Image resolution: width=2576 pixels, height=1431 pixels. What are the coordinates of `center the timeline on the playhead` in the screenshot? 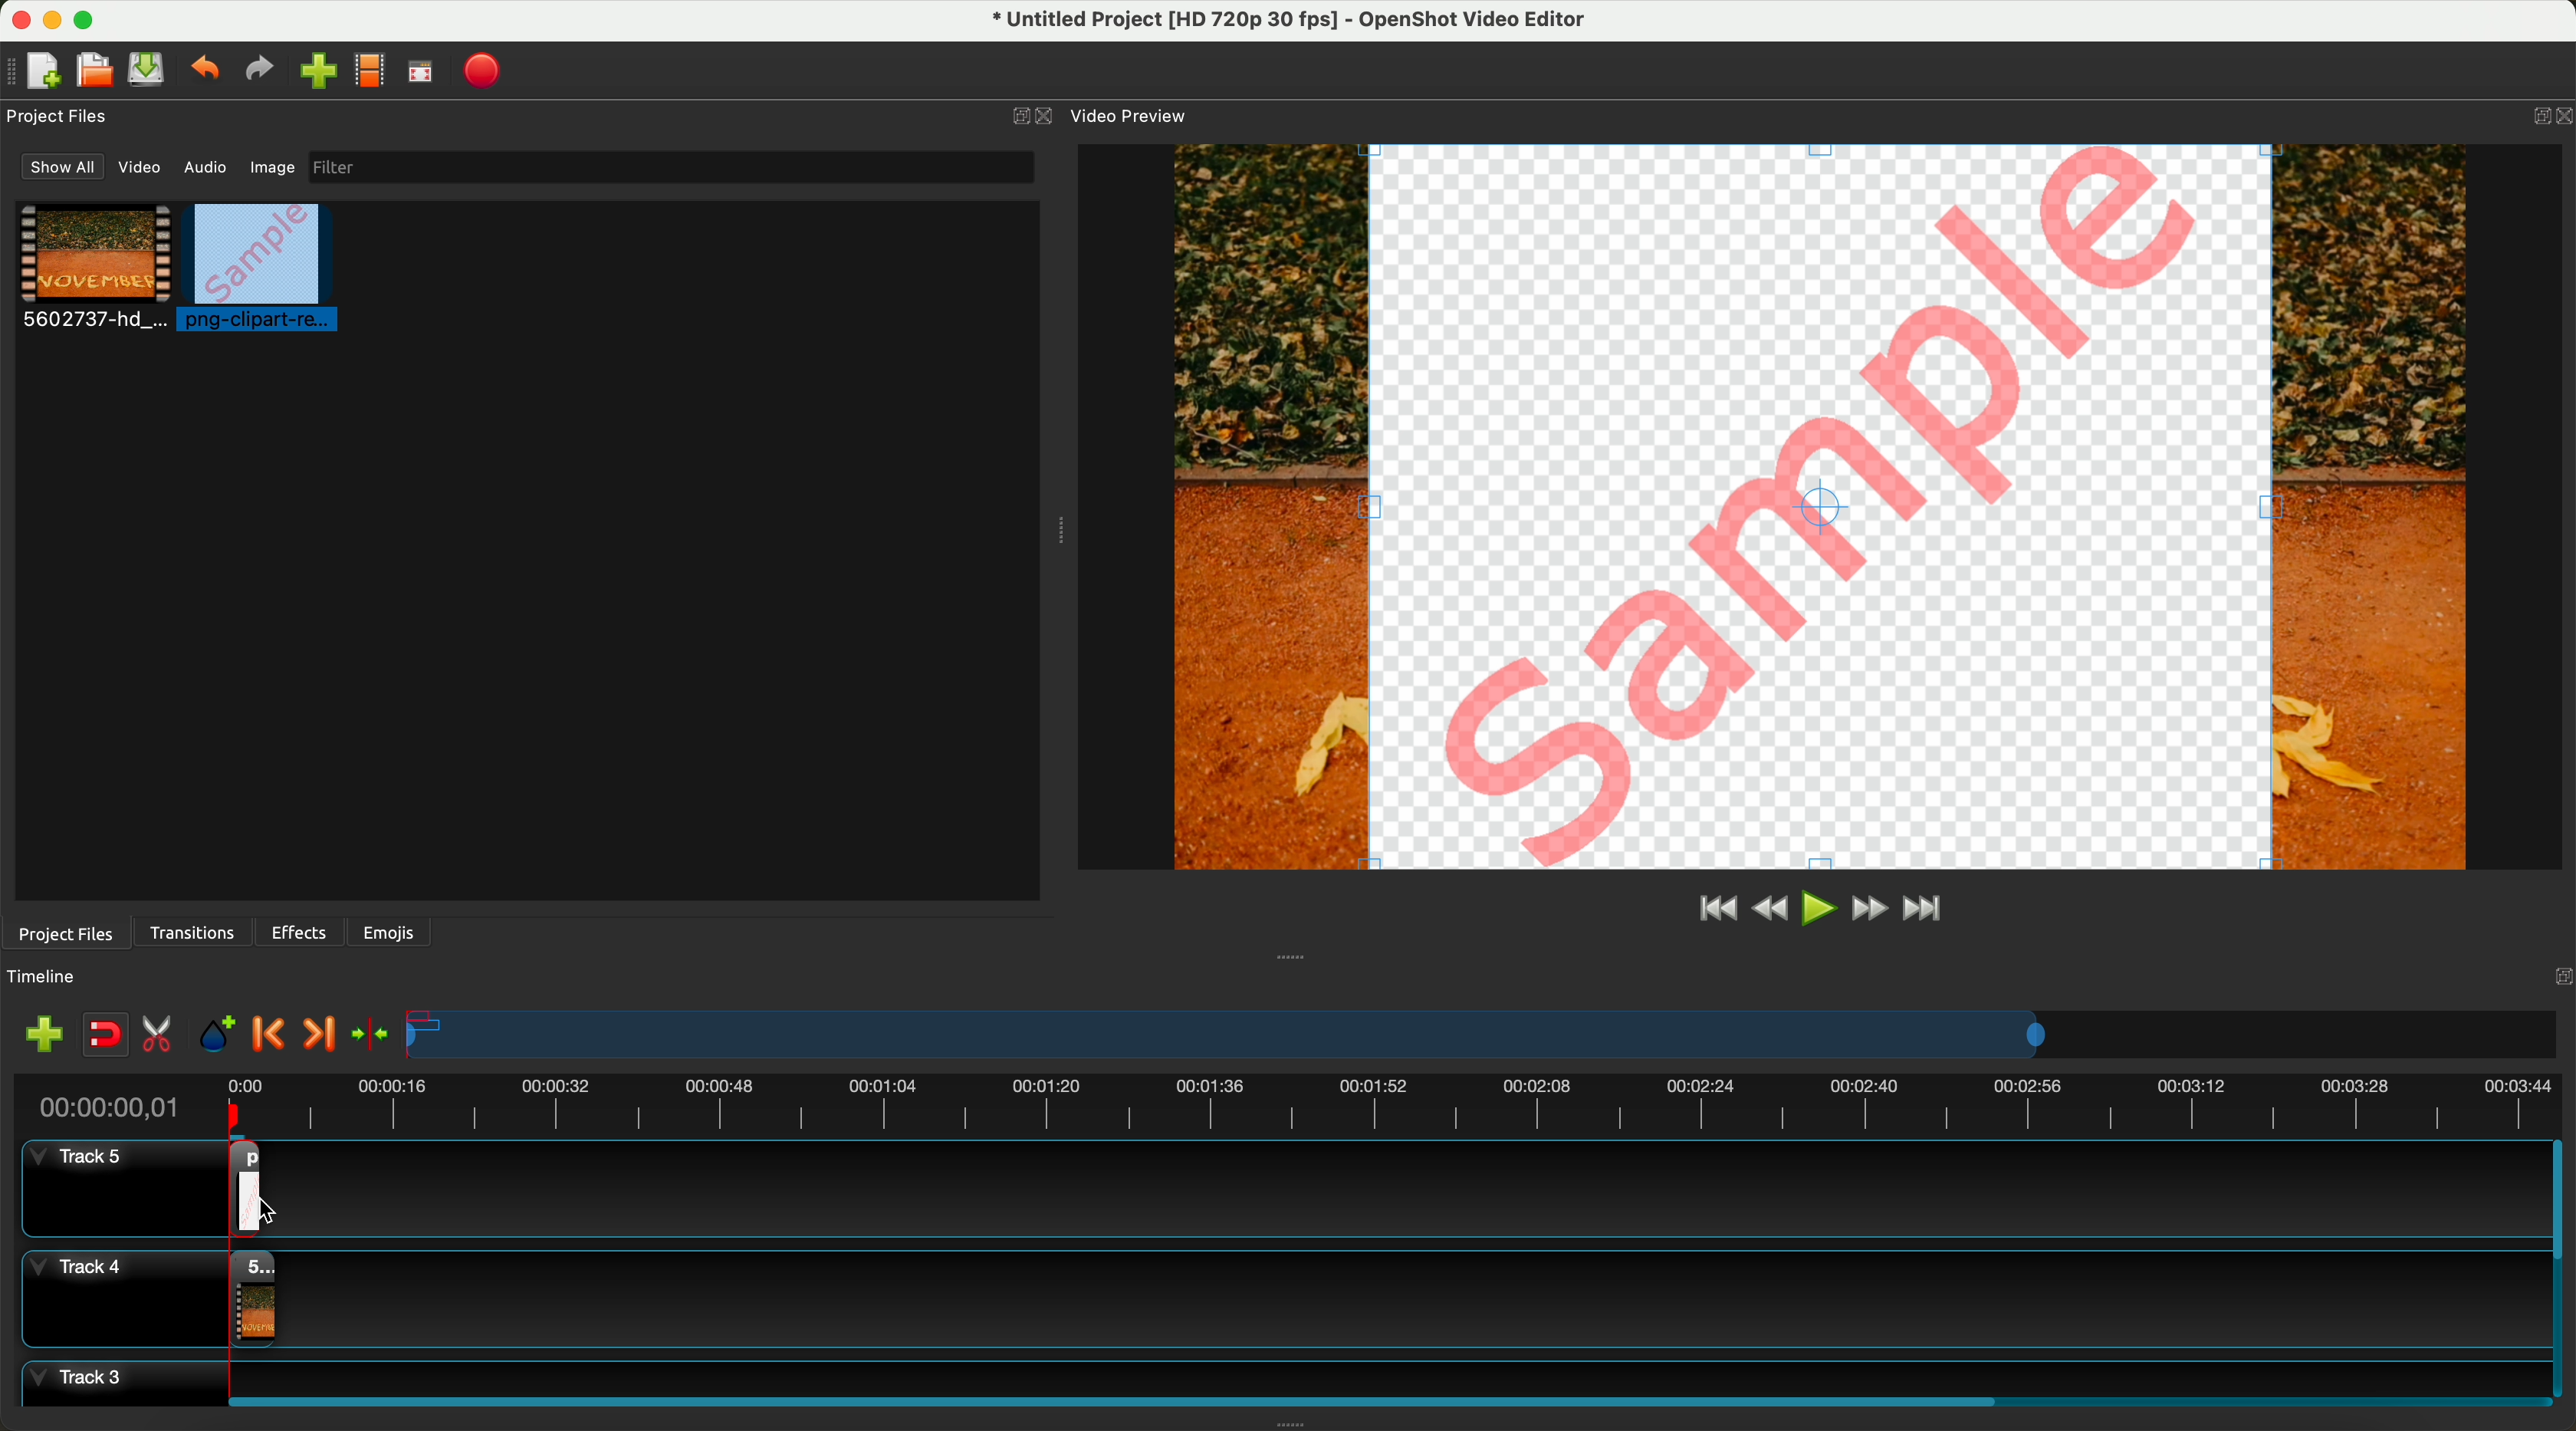 It's located at (369, 1033).